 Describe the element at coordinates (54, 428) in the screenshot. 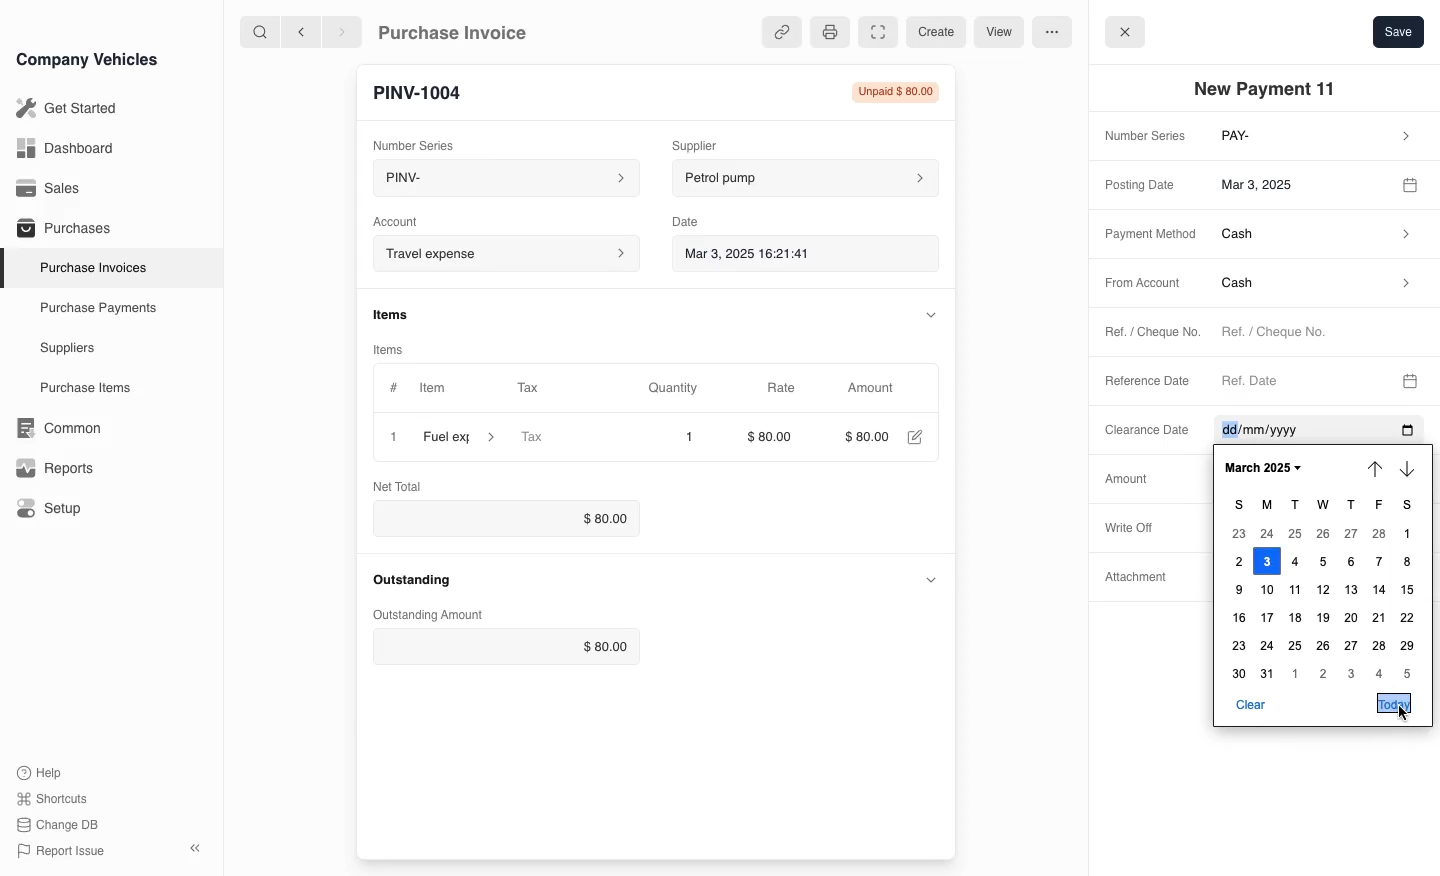

I see `Common` at that location.